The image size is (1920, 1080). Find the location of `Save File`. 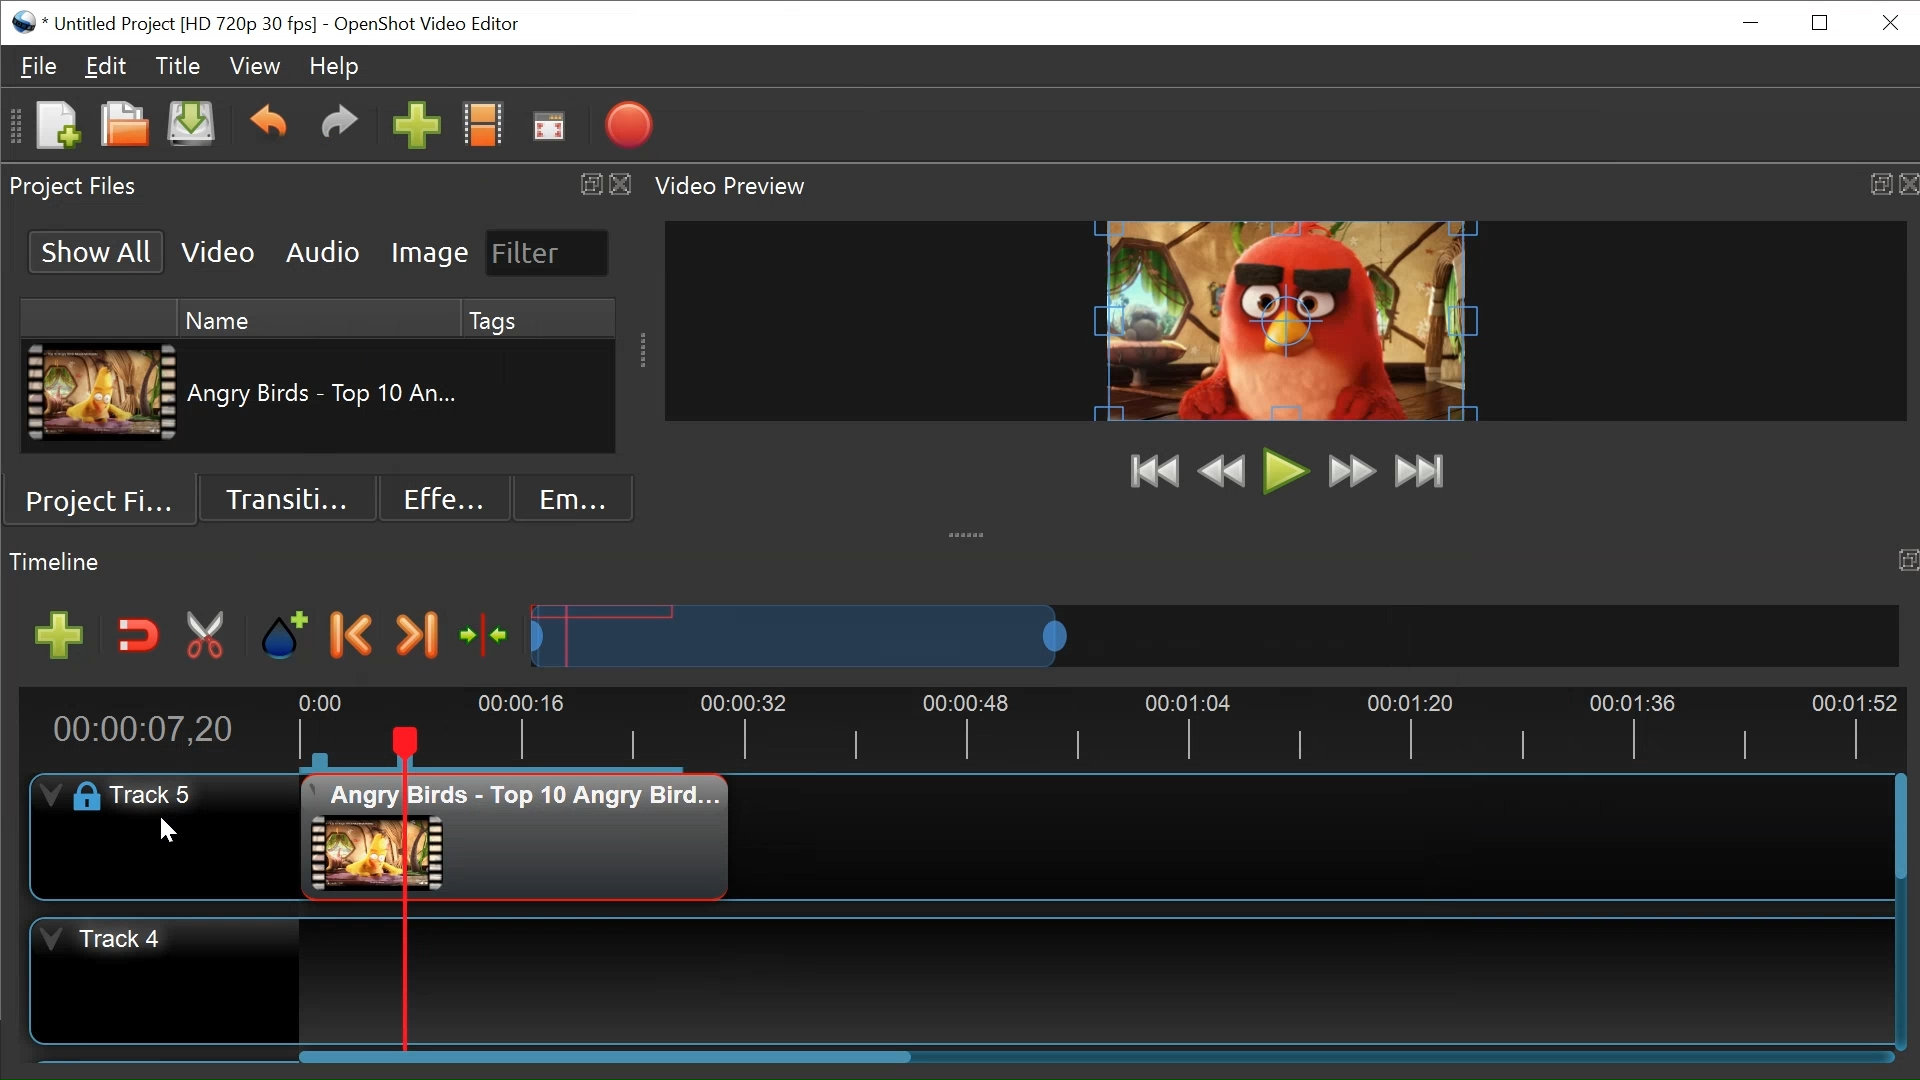

Save File is located at coordinates (194, 127).